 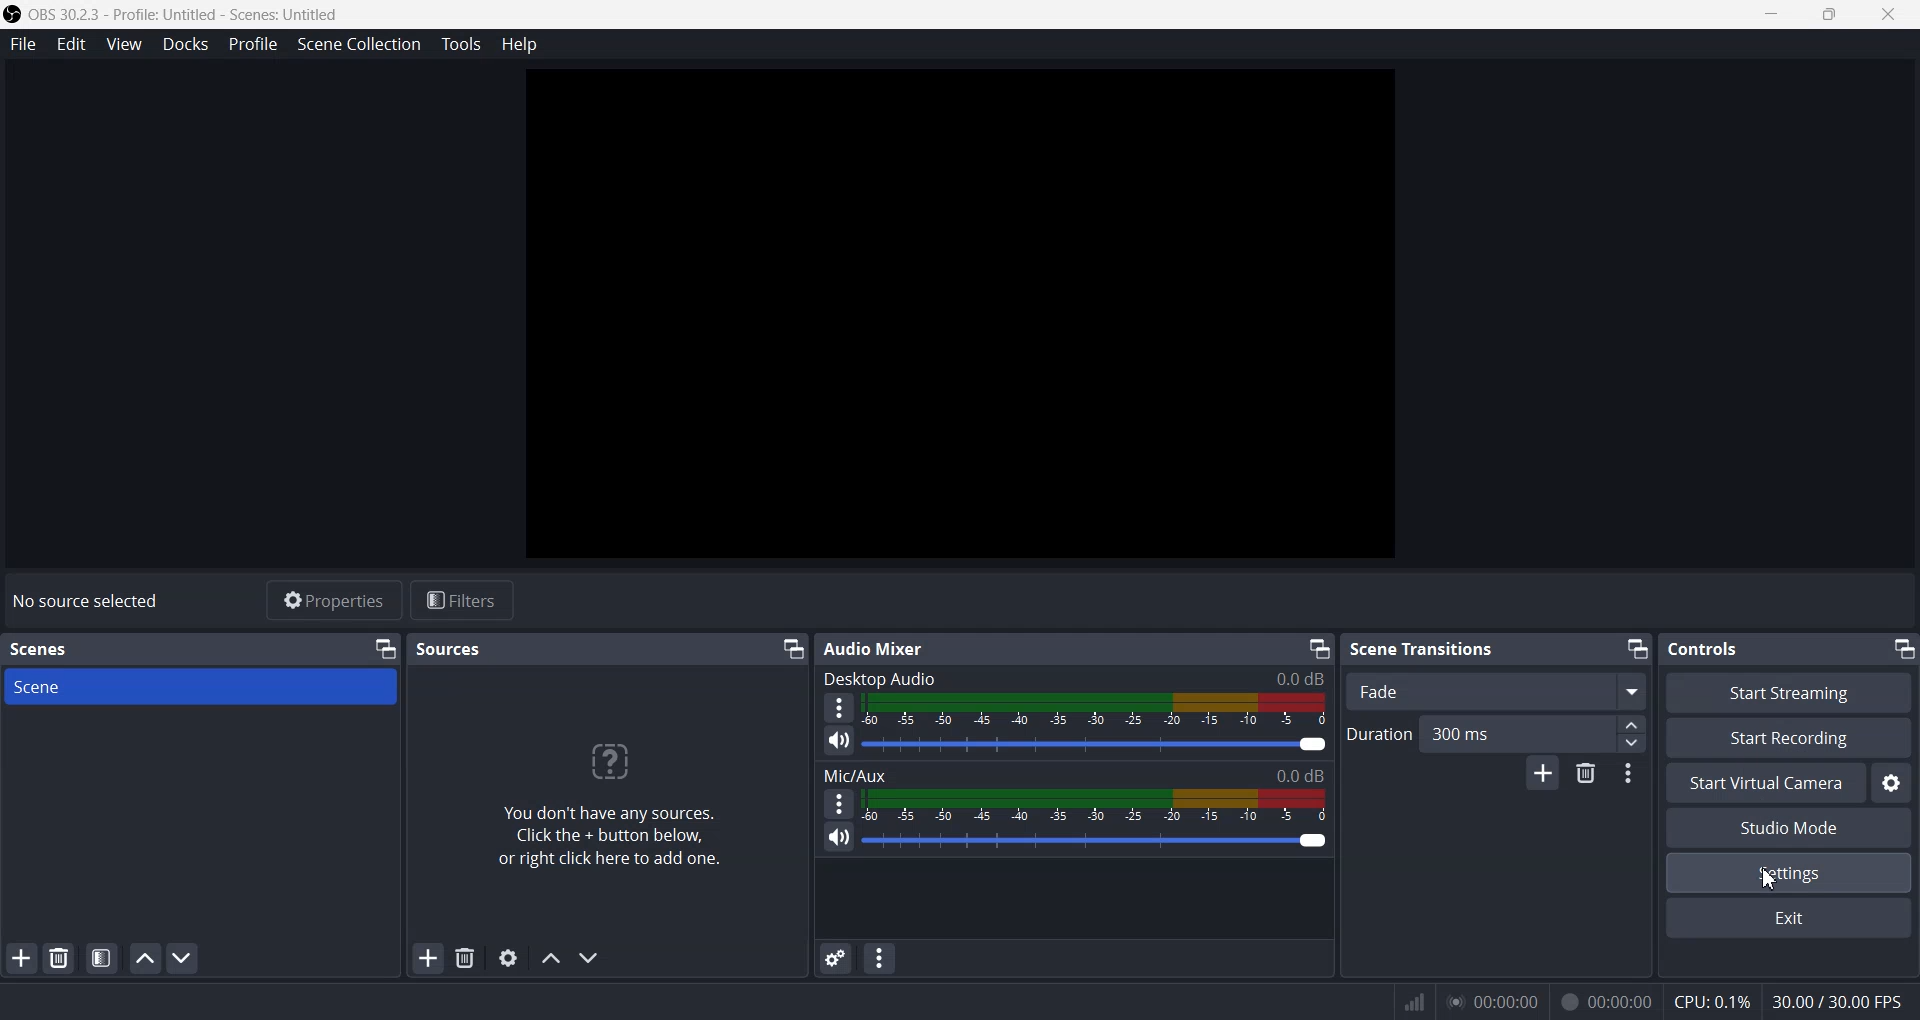 I want to click on Fade, so click(x=1492, y=691).